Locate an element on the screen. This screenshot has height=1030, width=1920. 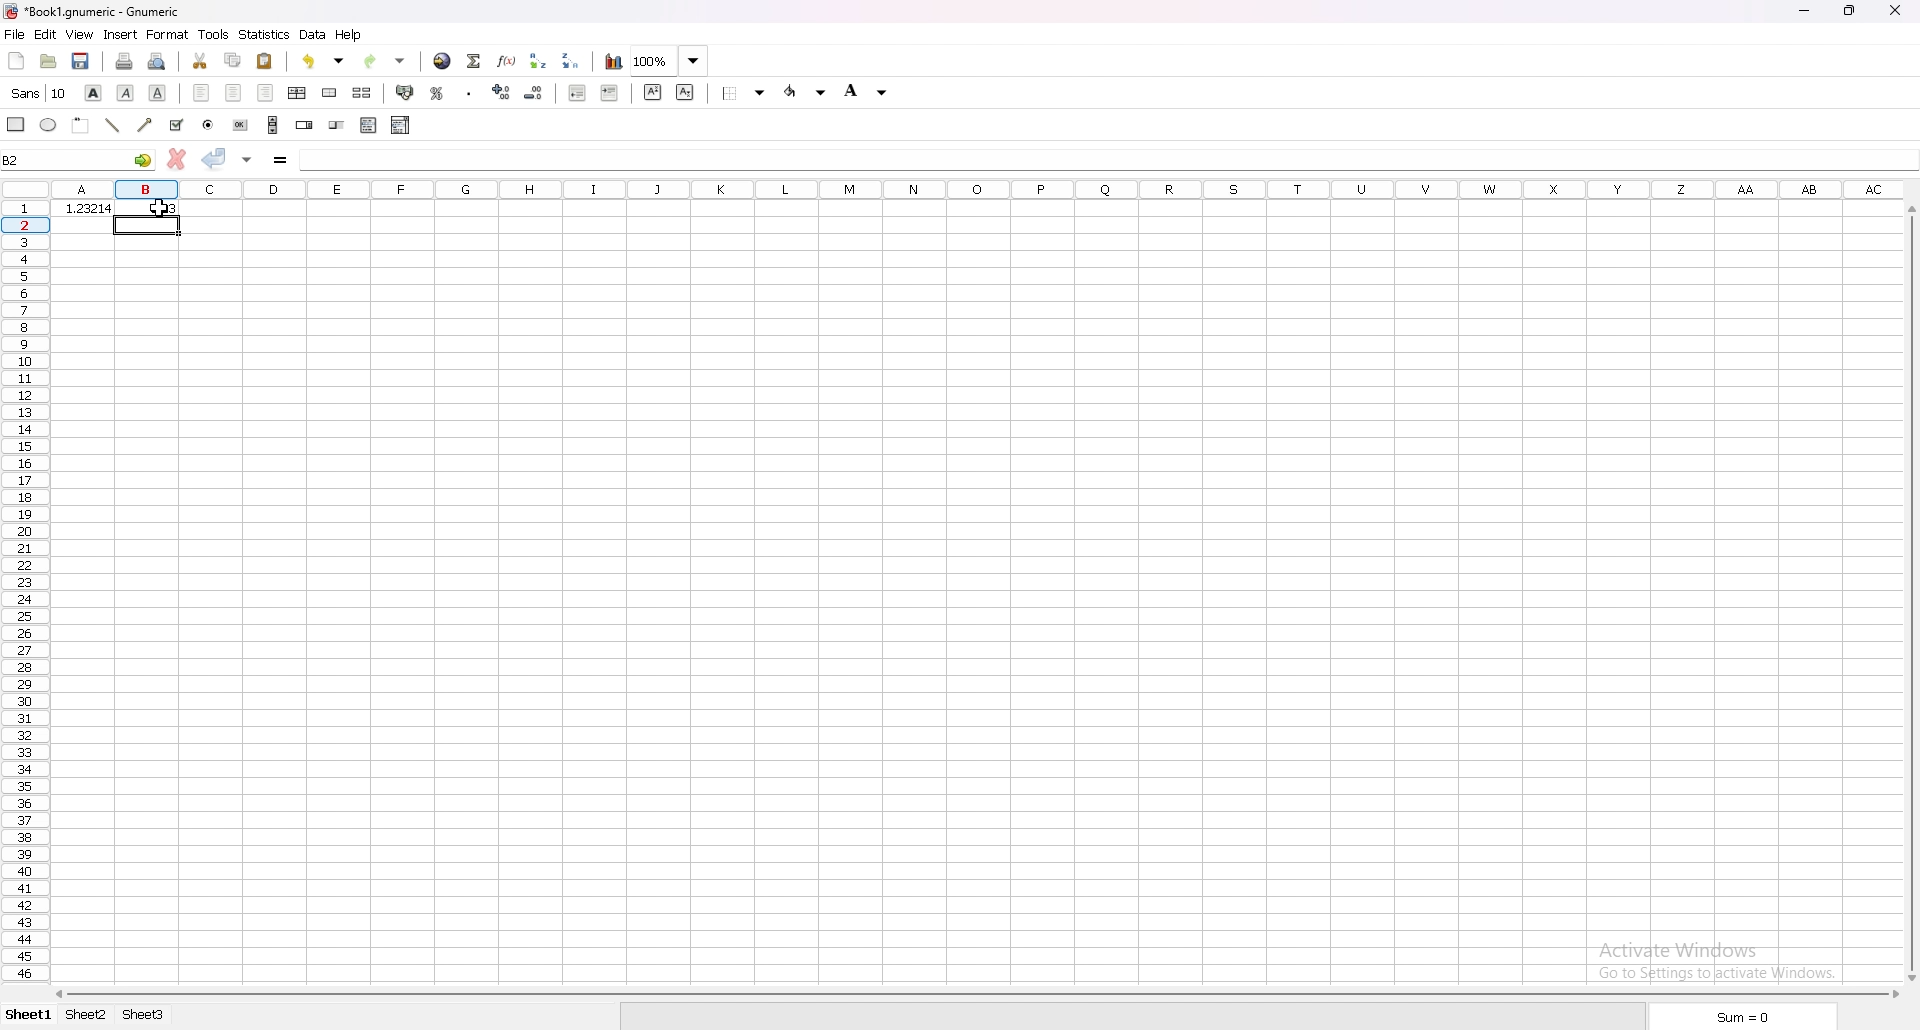
output is located at coordinates (150, 208).